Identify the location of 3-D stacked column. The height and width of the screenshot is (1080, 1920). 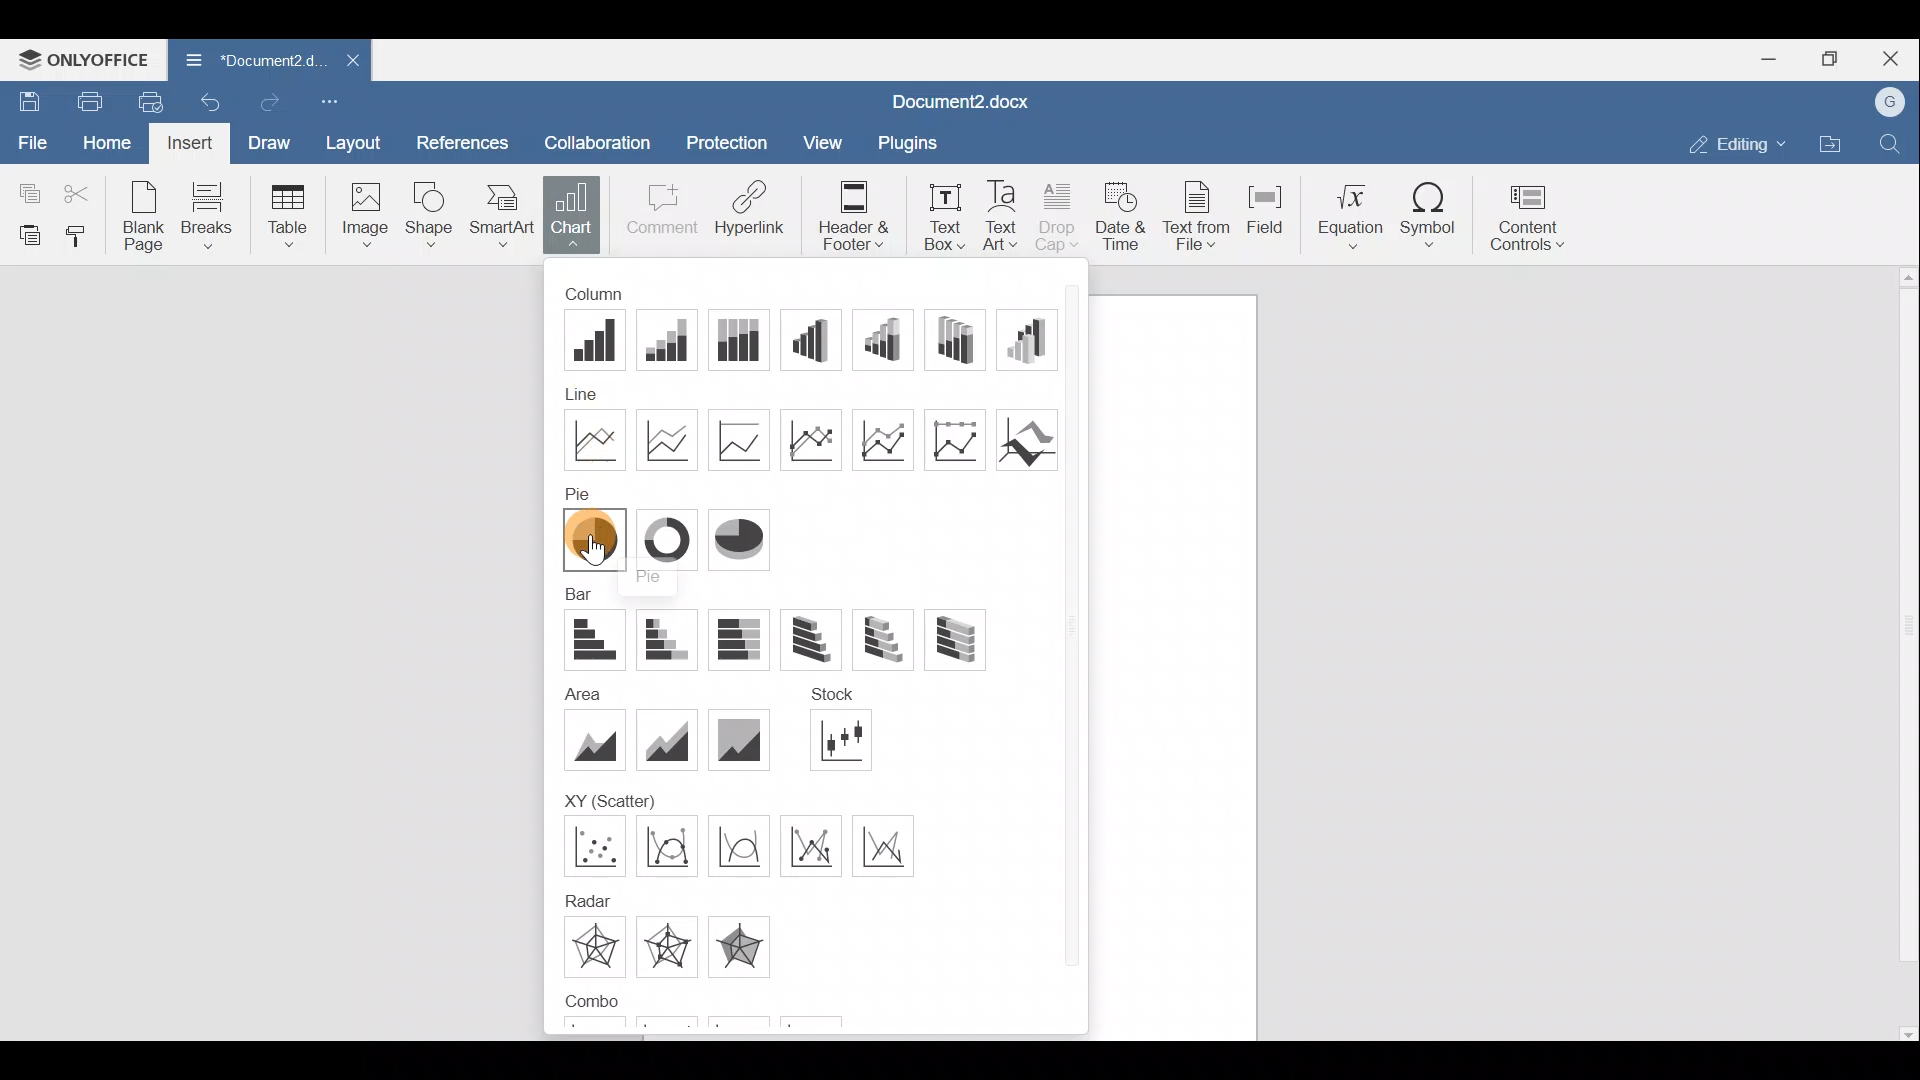
(881, 336).